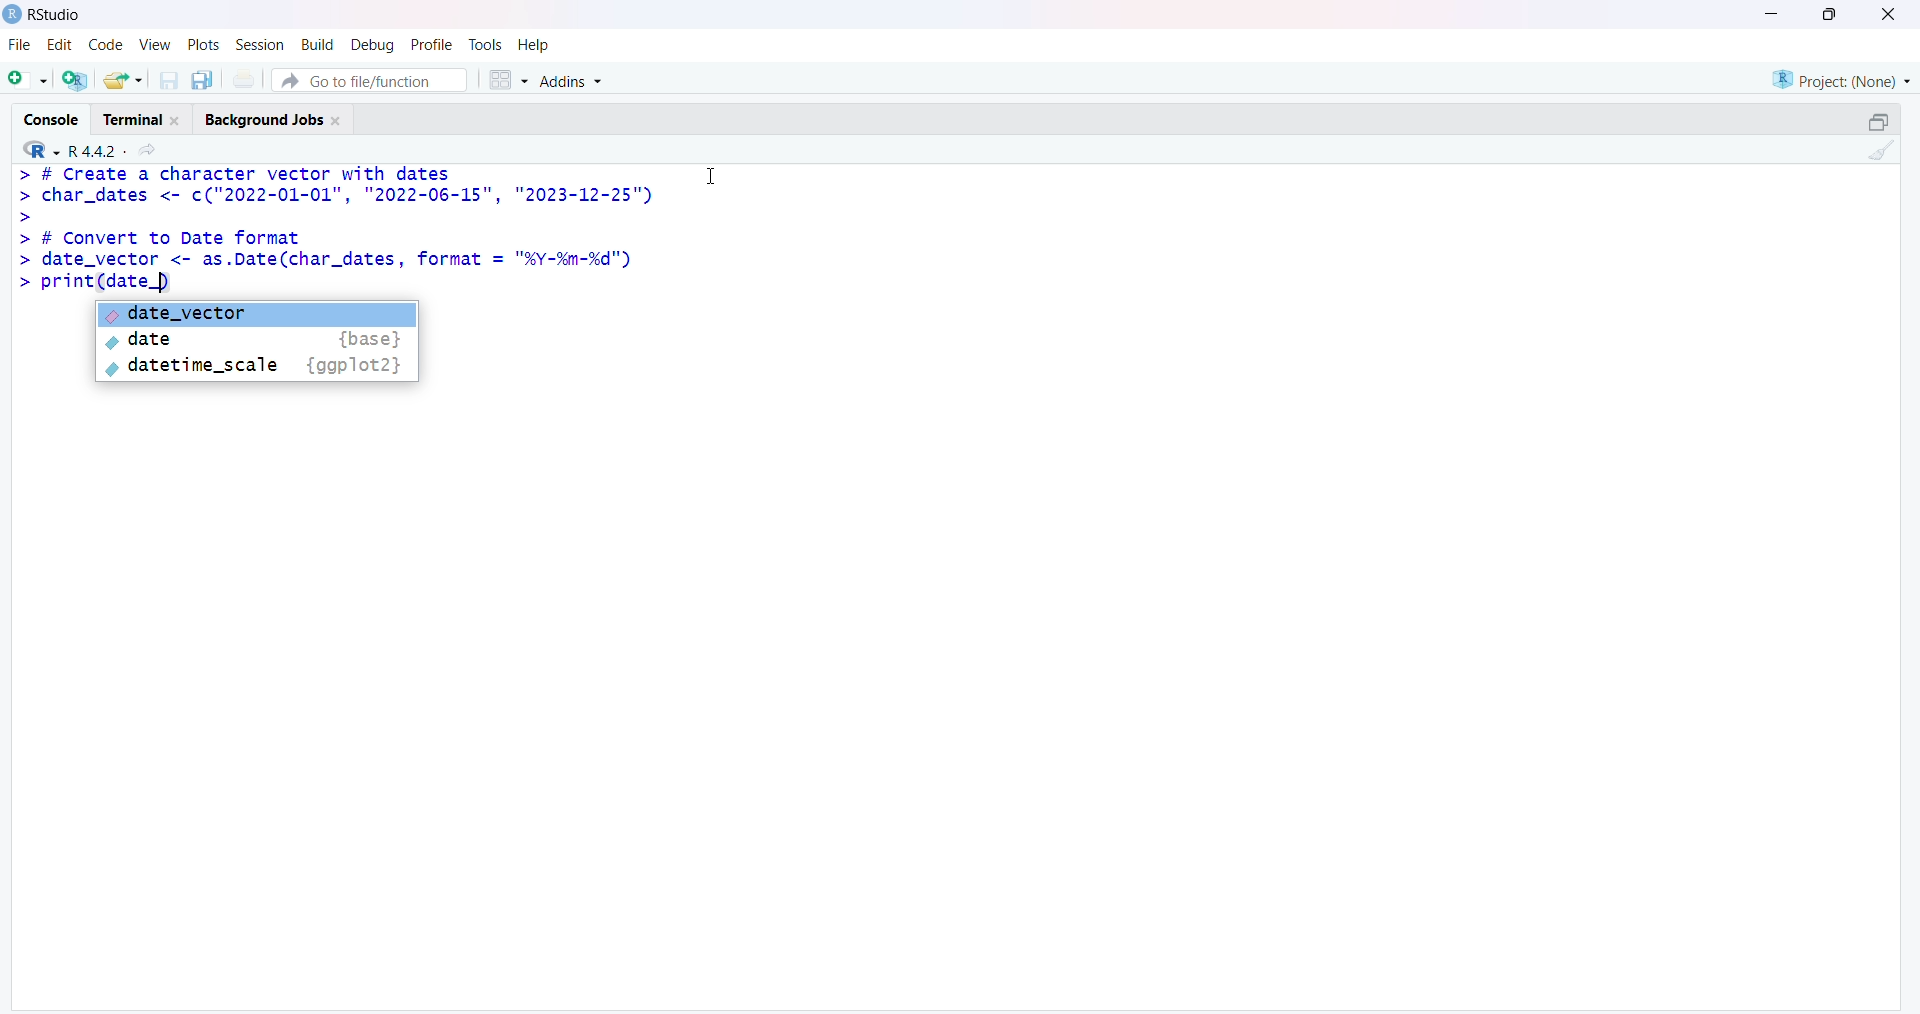 This screenshot has height=1014, width=1920. I want to click on Build, so click(313, 46).